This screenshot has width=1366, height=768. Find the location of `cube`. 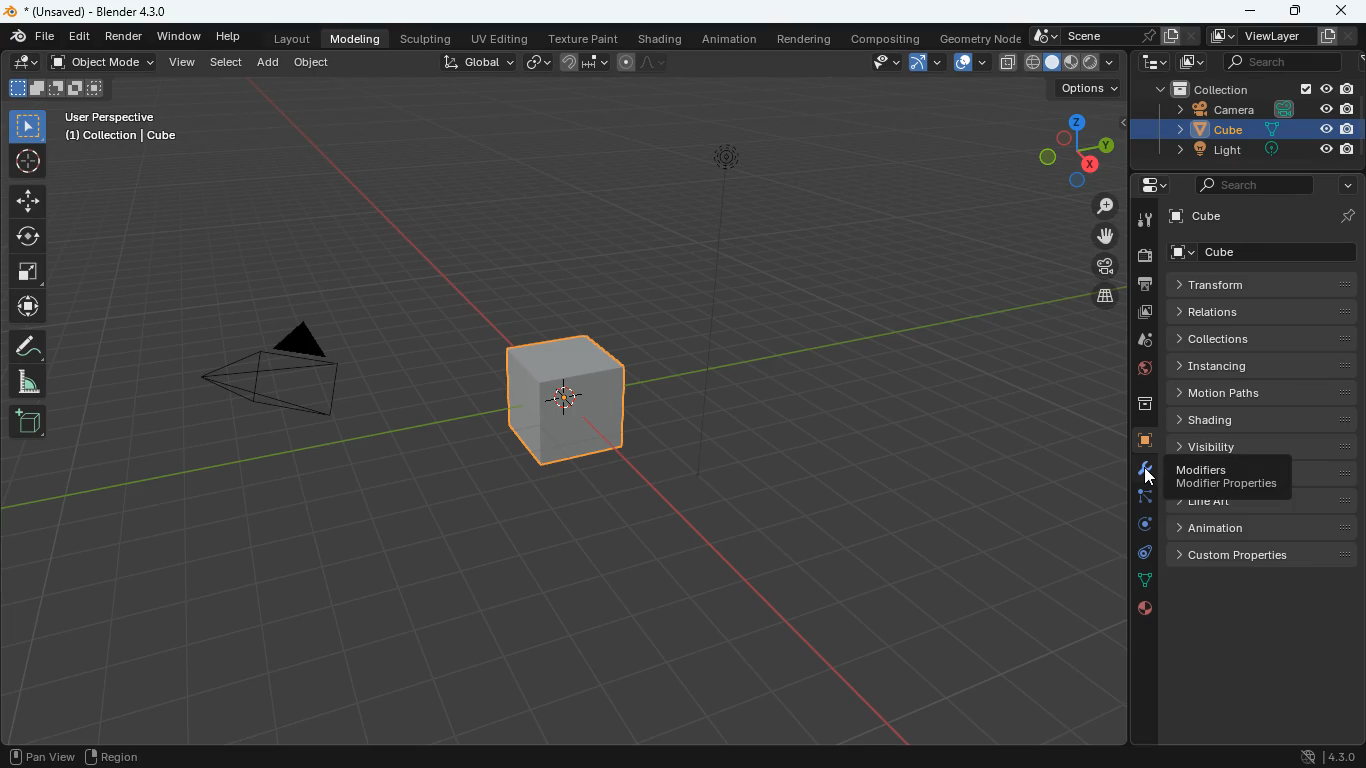

cube is located at coordinates (1135, 441).